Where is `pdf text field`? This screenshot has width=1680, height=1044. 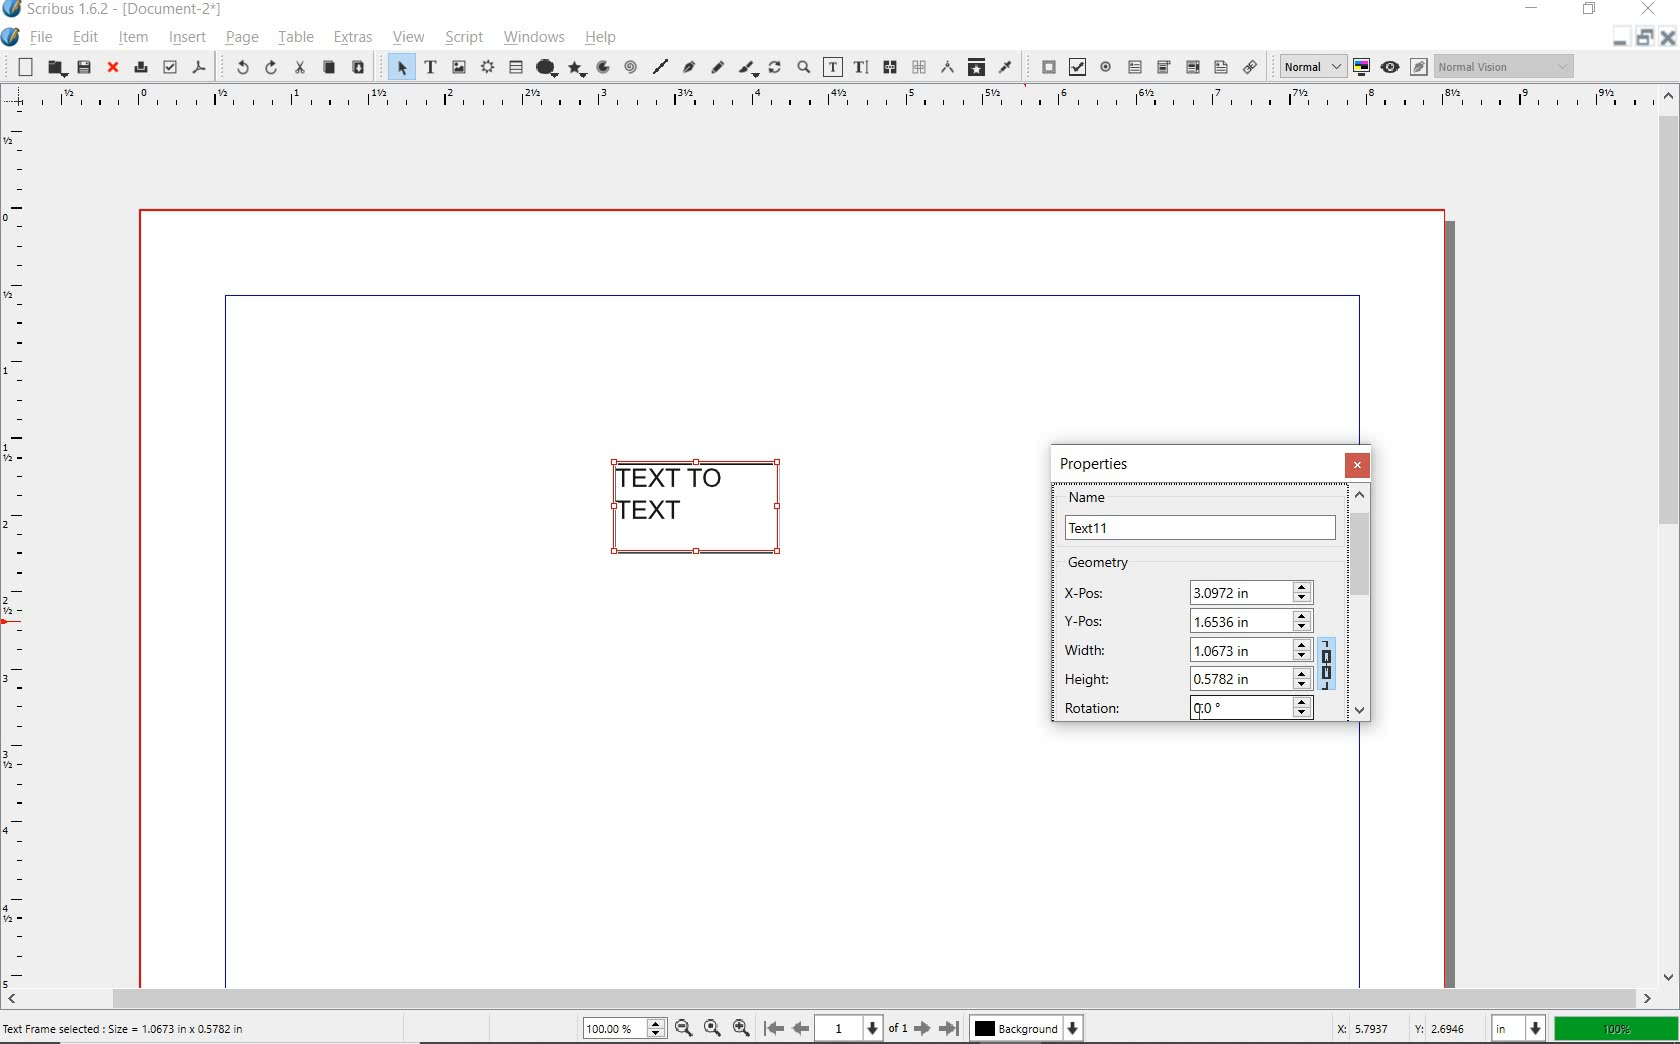
pdf text field is located at coordinates (1135, 66).